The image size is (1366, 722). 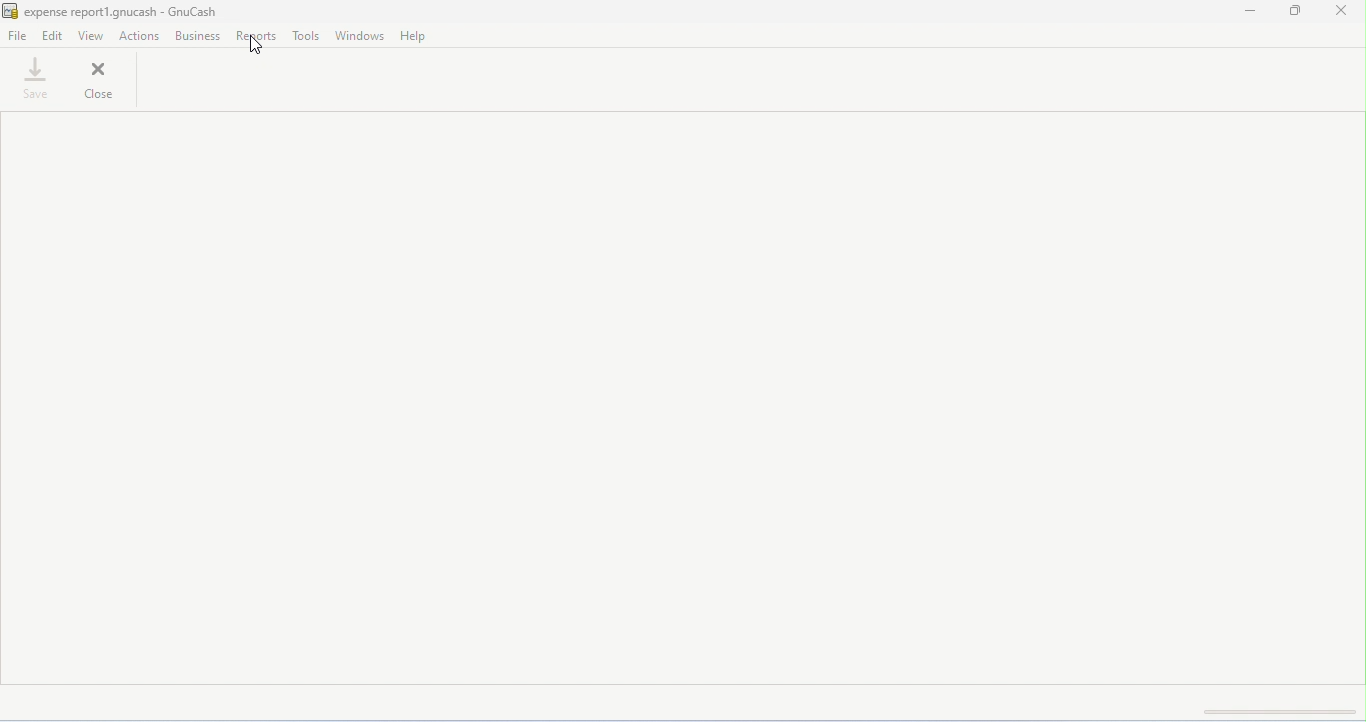 What do you see at coordinates (416, 38) in the screenshot?
I see `help` at bounding box center [416, 38].